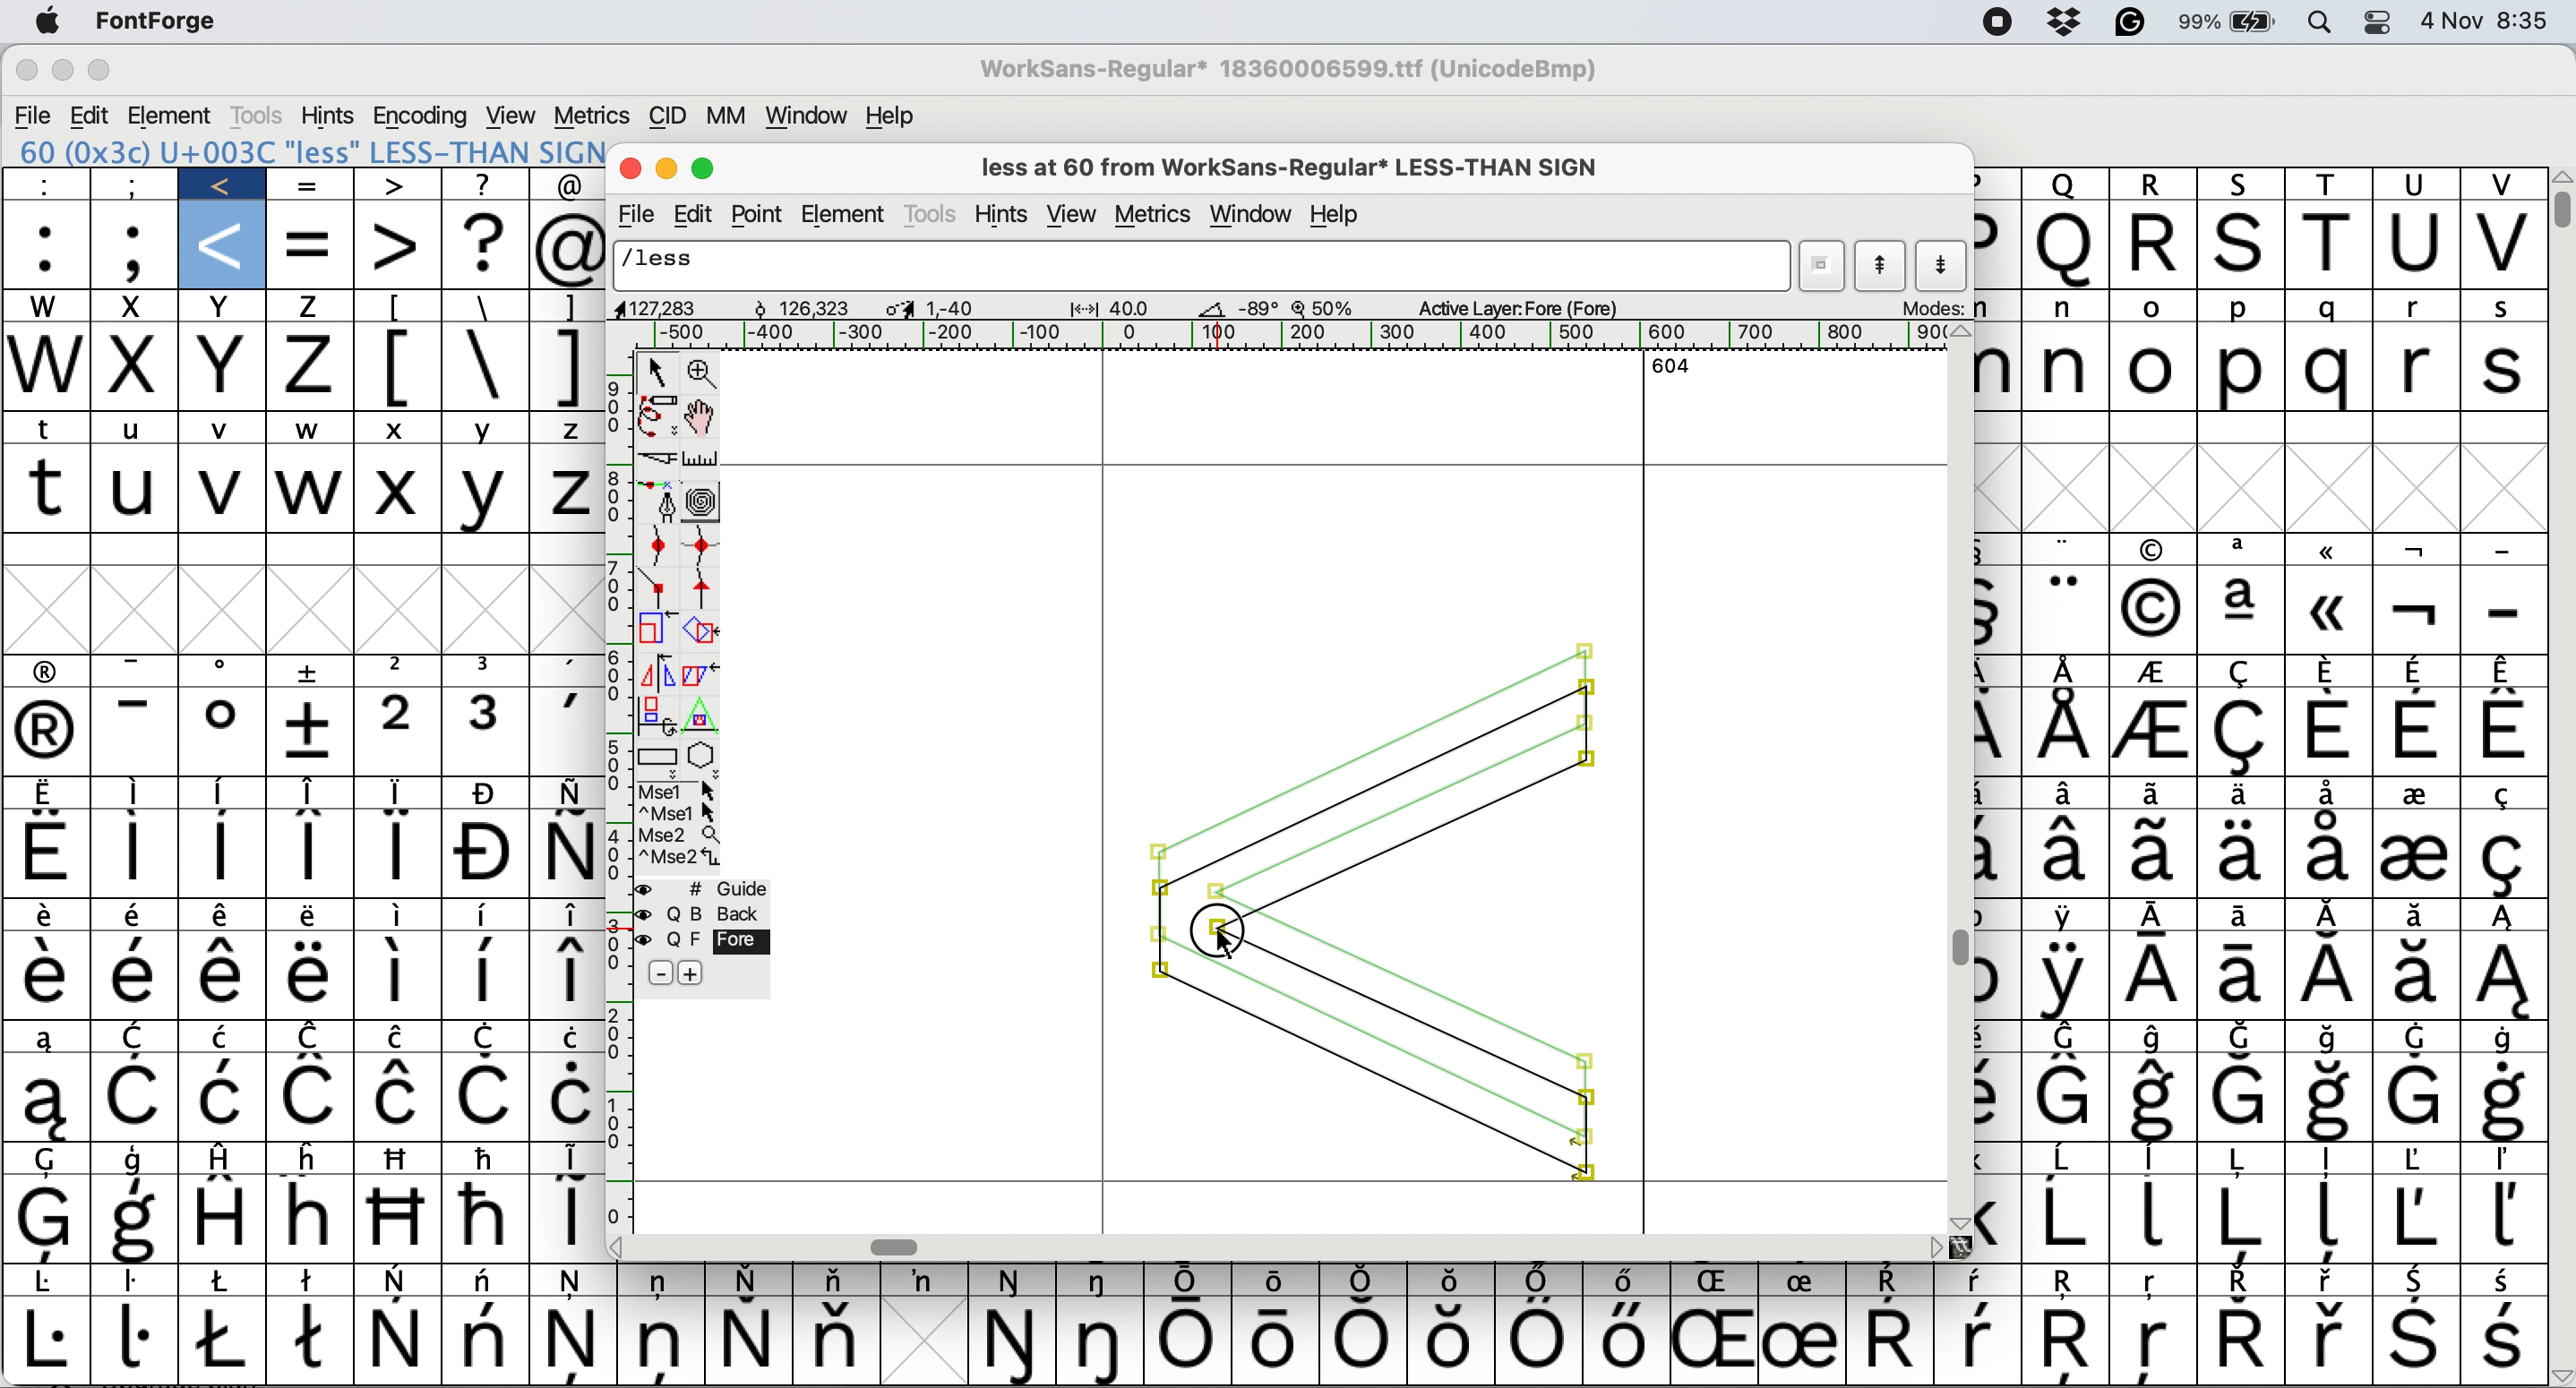  What do you see at coordinates (310, 185) in the screenshot?
I see `=` at bounding box center [310, 185].